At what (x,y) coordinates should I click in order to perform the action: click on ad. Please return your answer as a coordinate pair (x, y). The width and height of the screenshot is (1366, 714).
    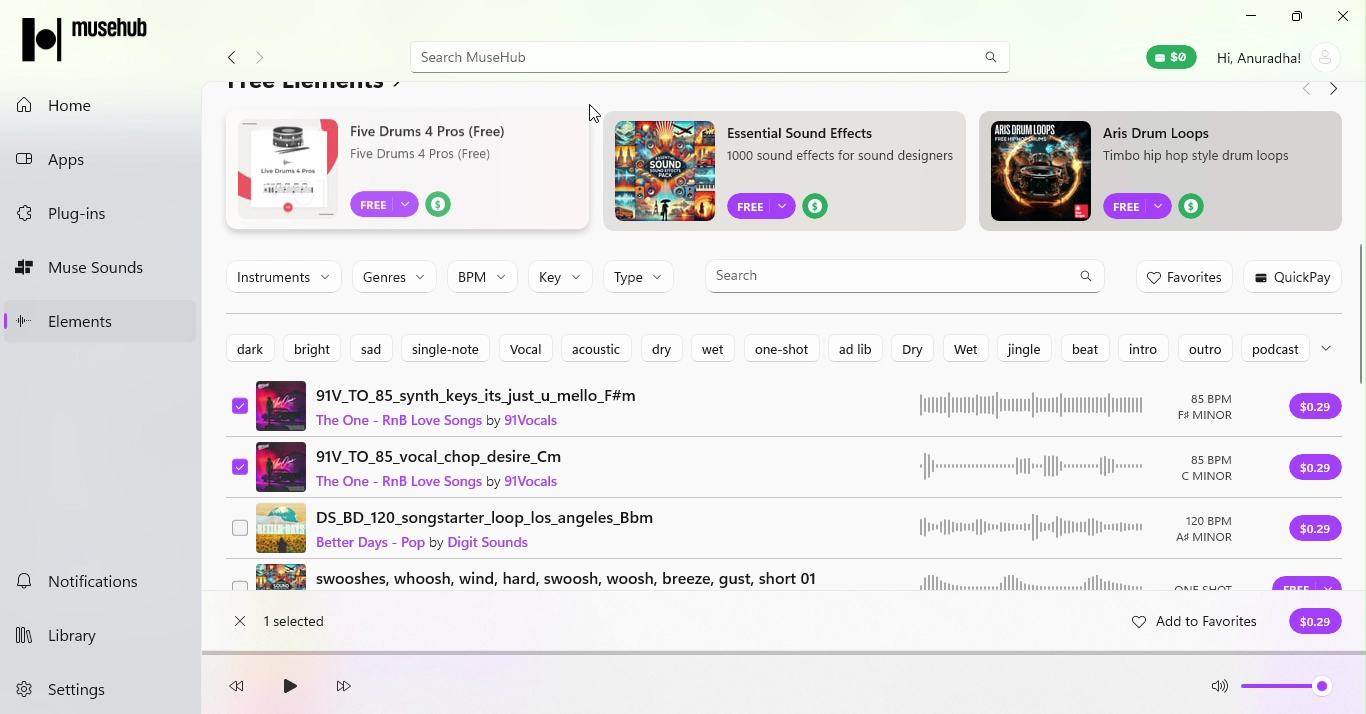
    Looking at the image, I should click on (788, 174).